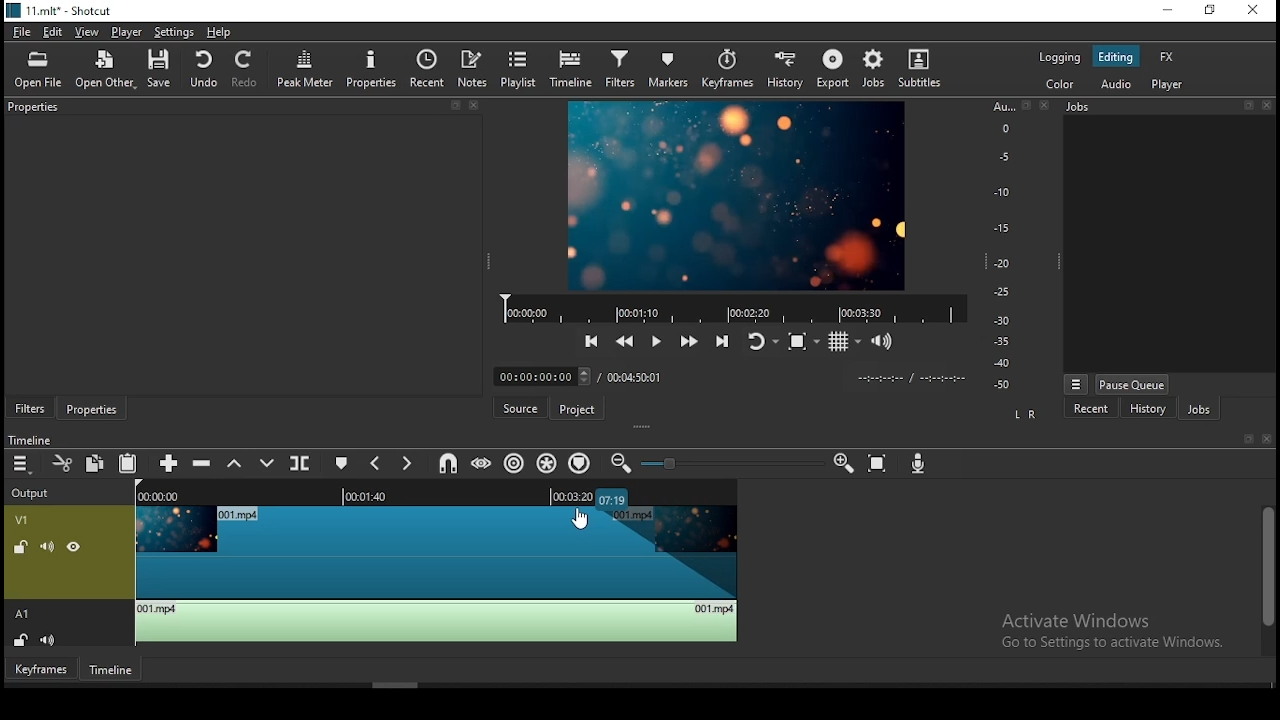 This screenshot has height=720, width=1280. Describe the element at coordinates (484, 463) in the screenshot. I see `scrub while dragging` at that location.